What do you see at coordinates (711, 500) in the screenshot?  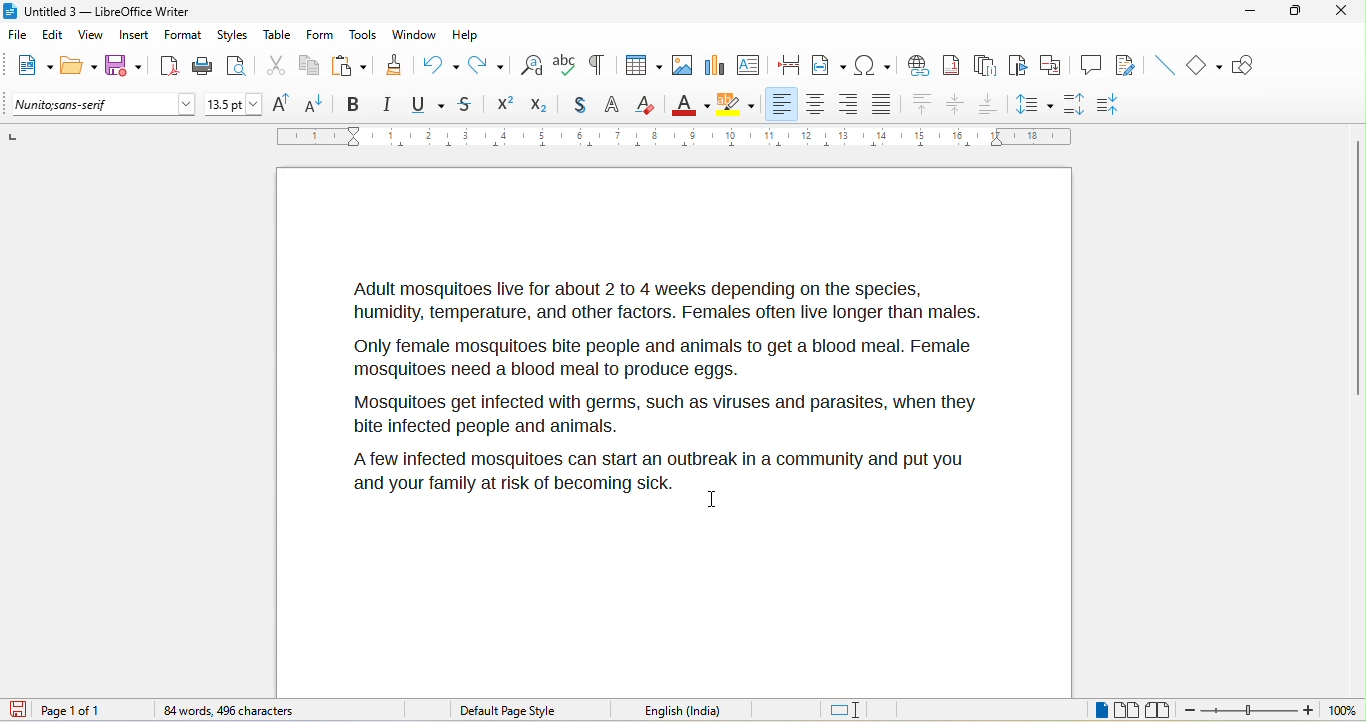 I see `cursor` at bounding box center [711, 500].